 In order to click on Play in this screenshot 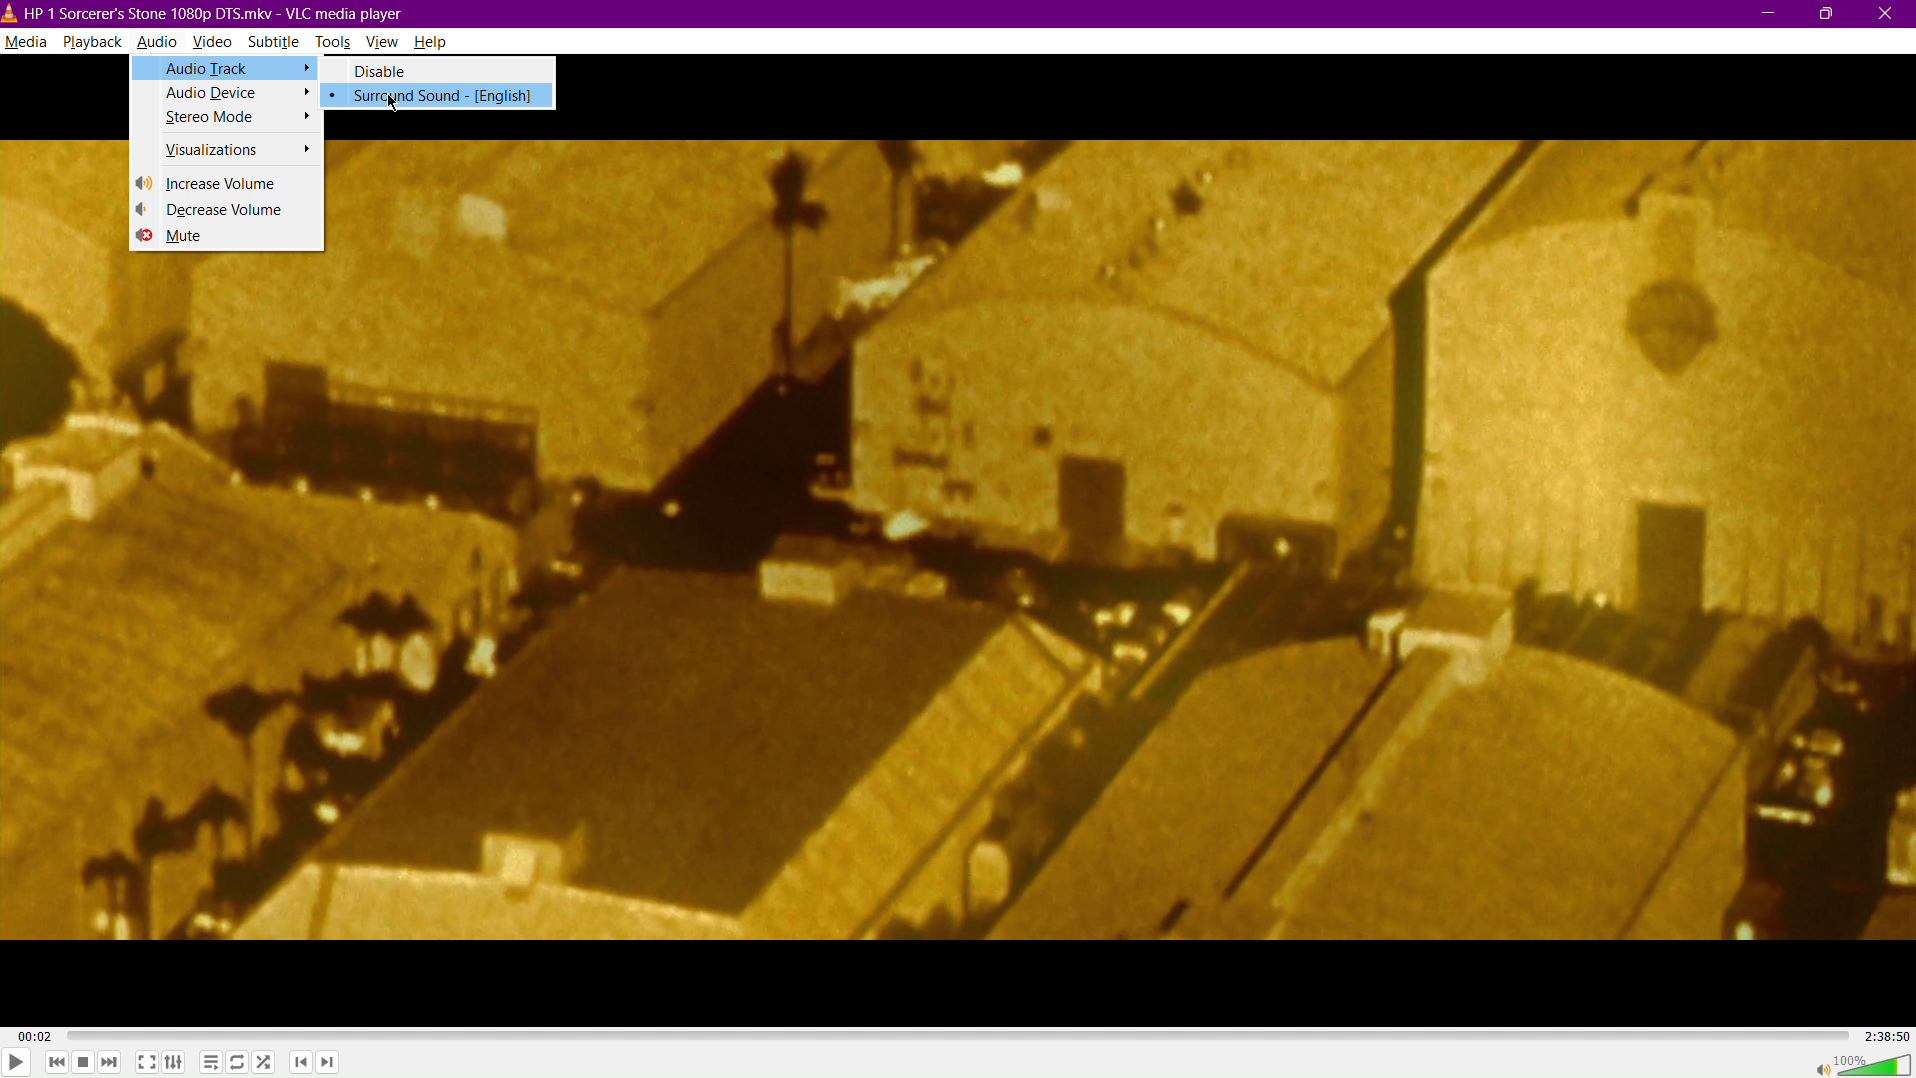, I will do `click(16, 1060)`.